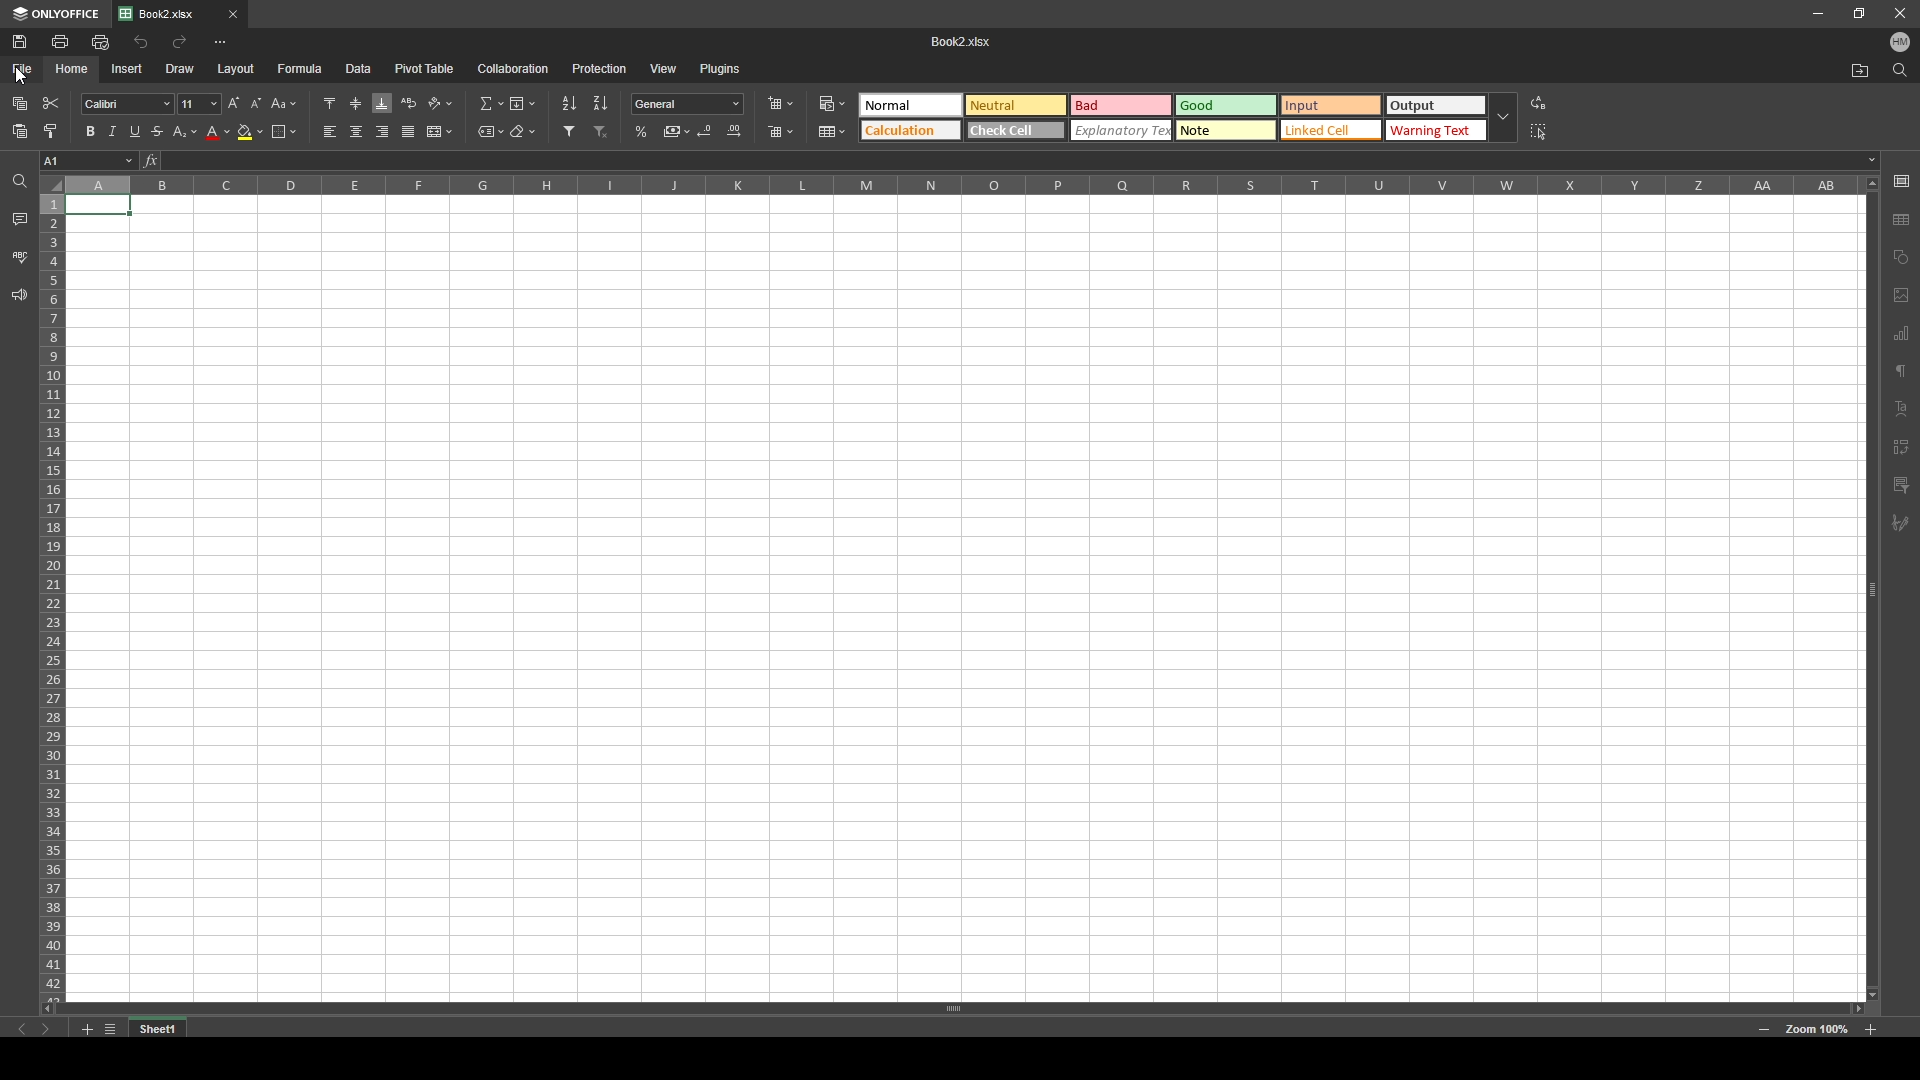  What do you see at coordinates (51, 104) in the screenshot?
I see `cut` at bounding box center [51, 104].